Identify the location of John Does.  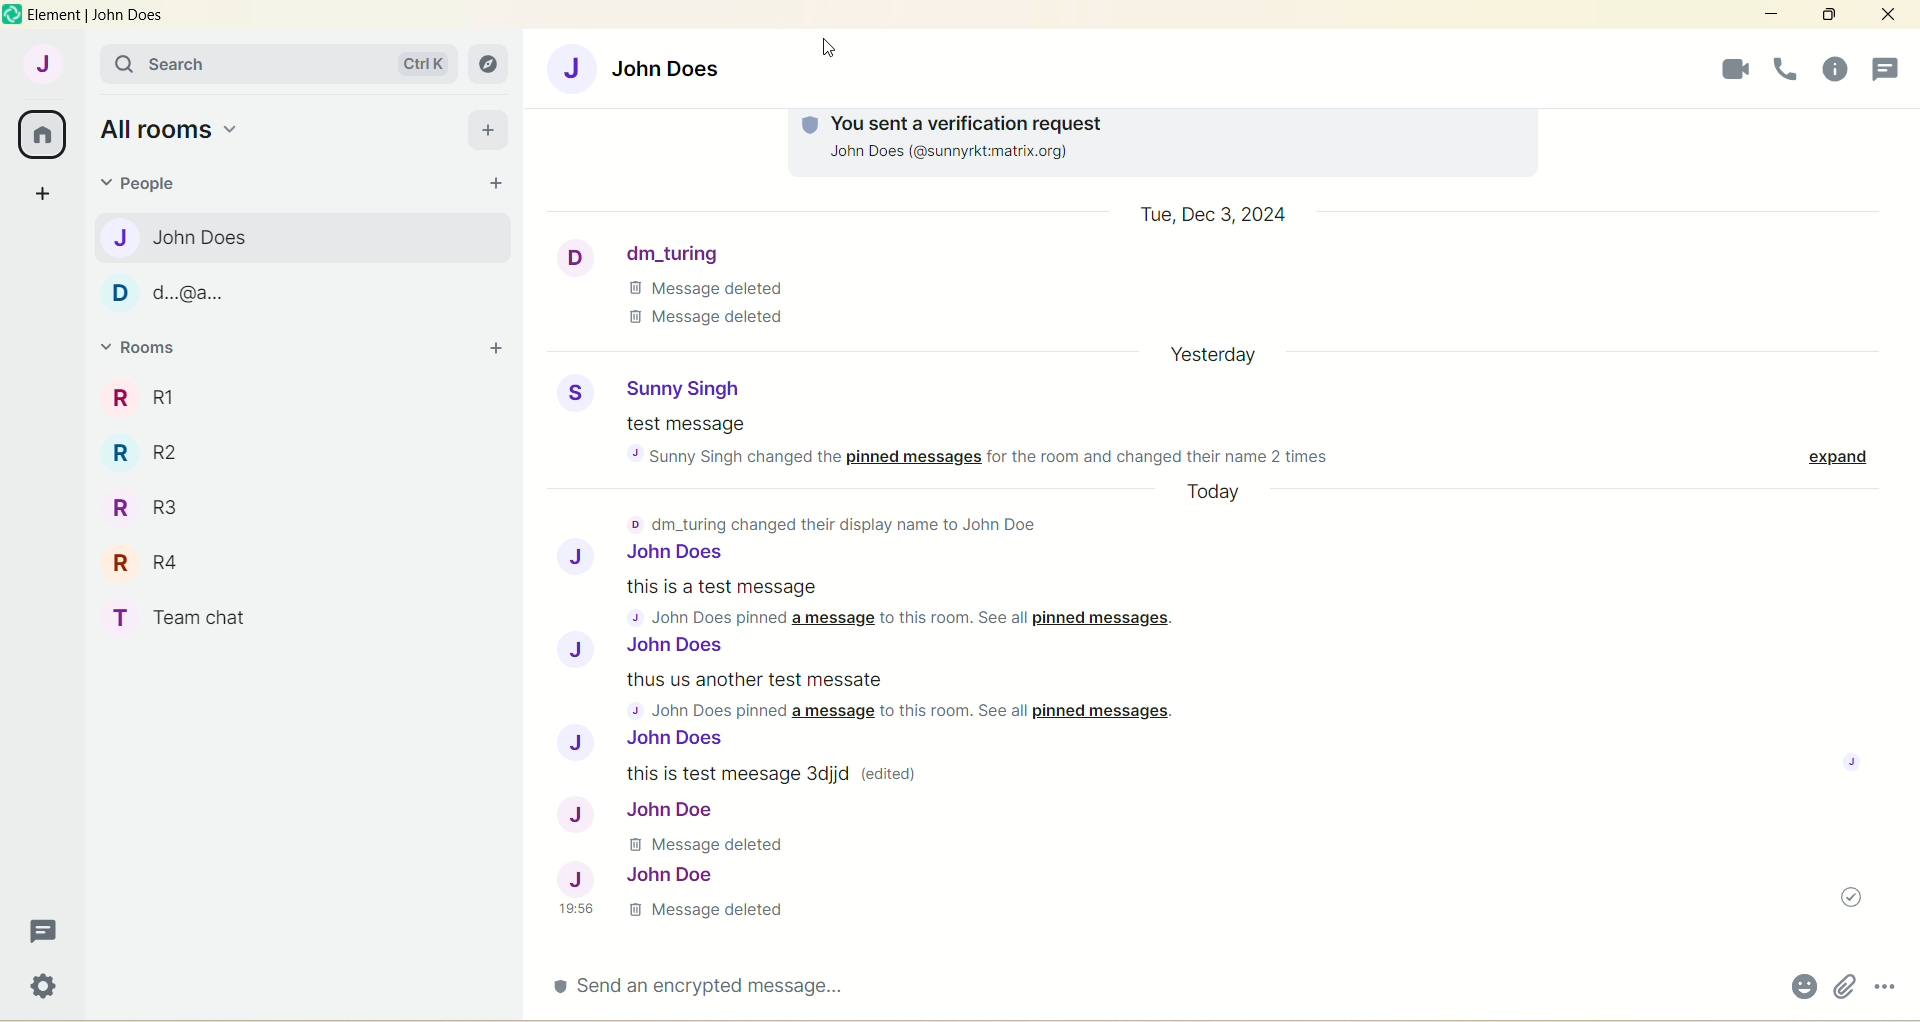
(645, 648).